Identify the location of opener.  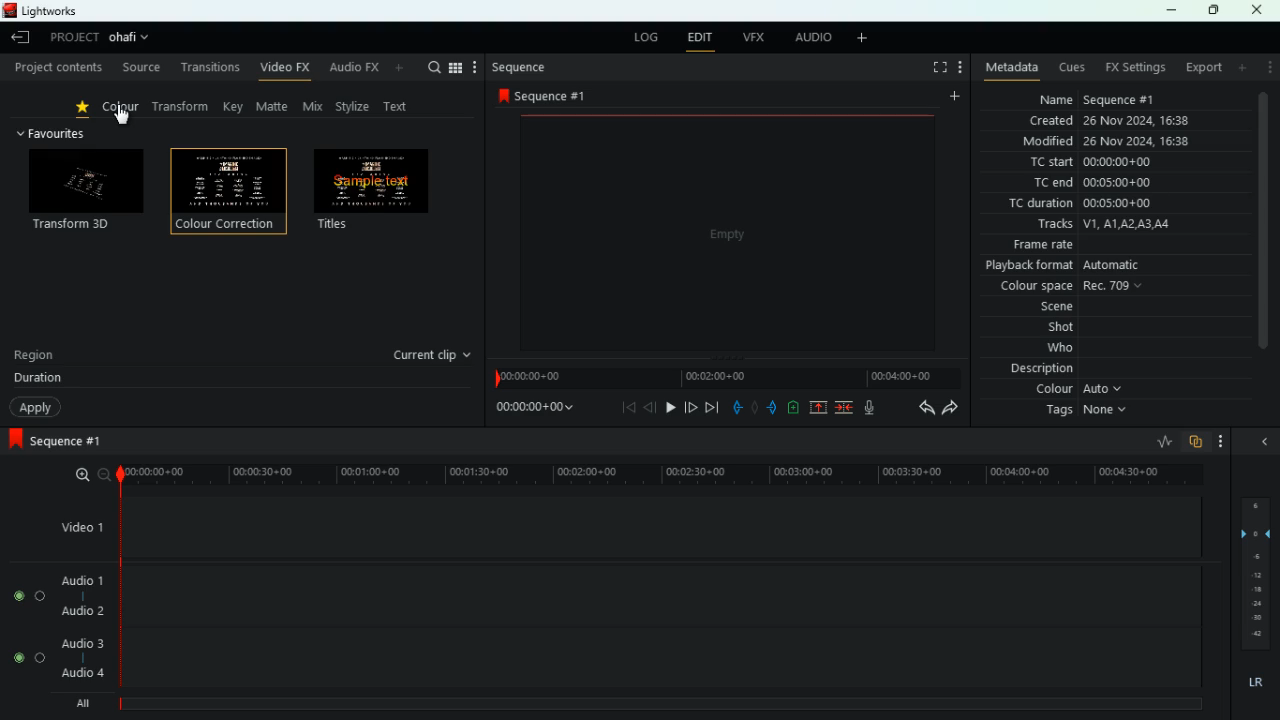
(1266, 442).